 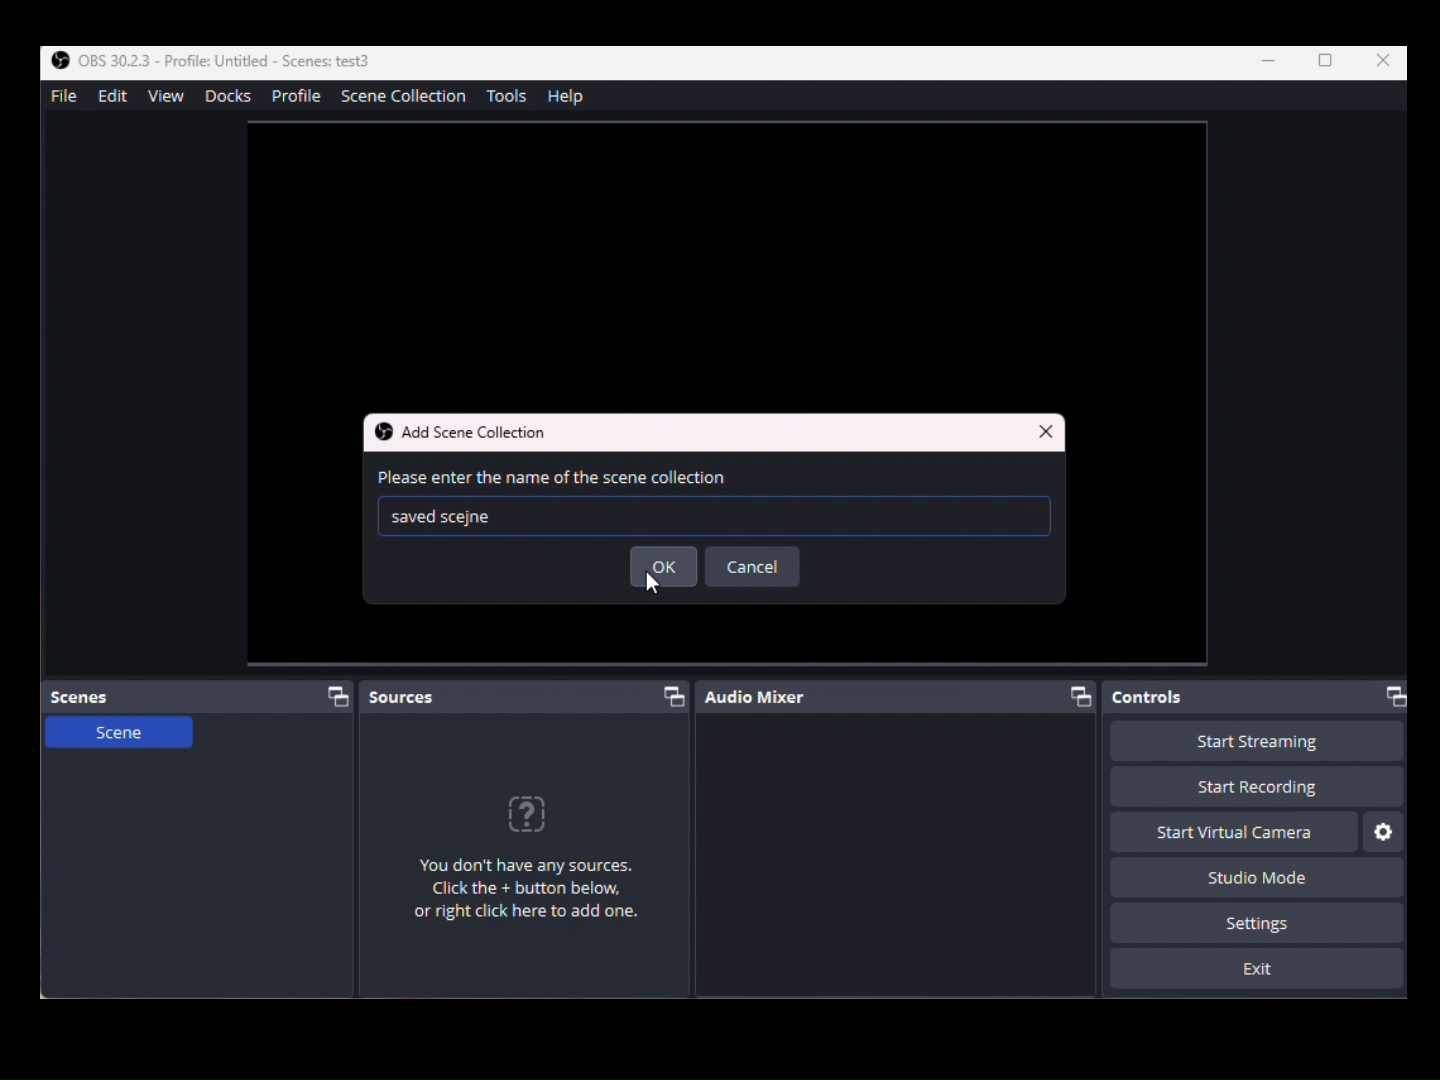 What do you see at coordinates (1327, 62) in the screenshot?
I see `Box` at bounding box center [1327, 62].